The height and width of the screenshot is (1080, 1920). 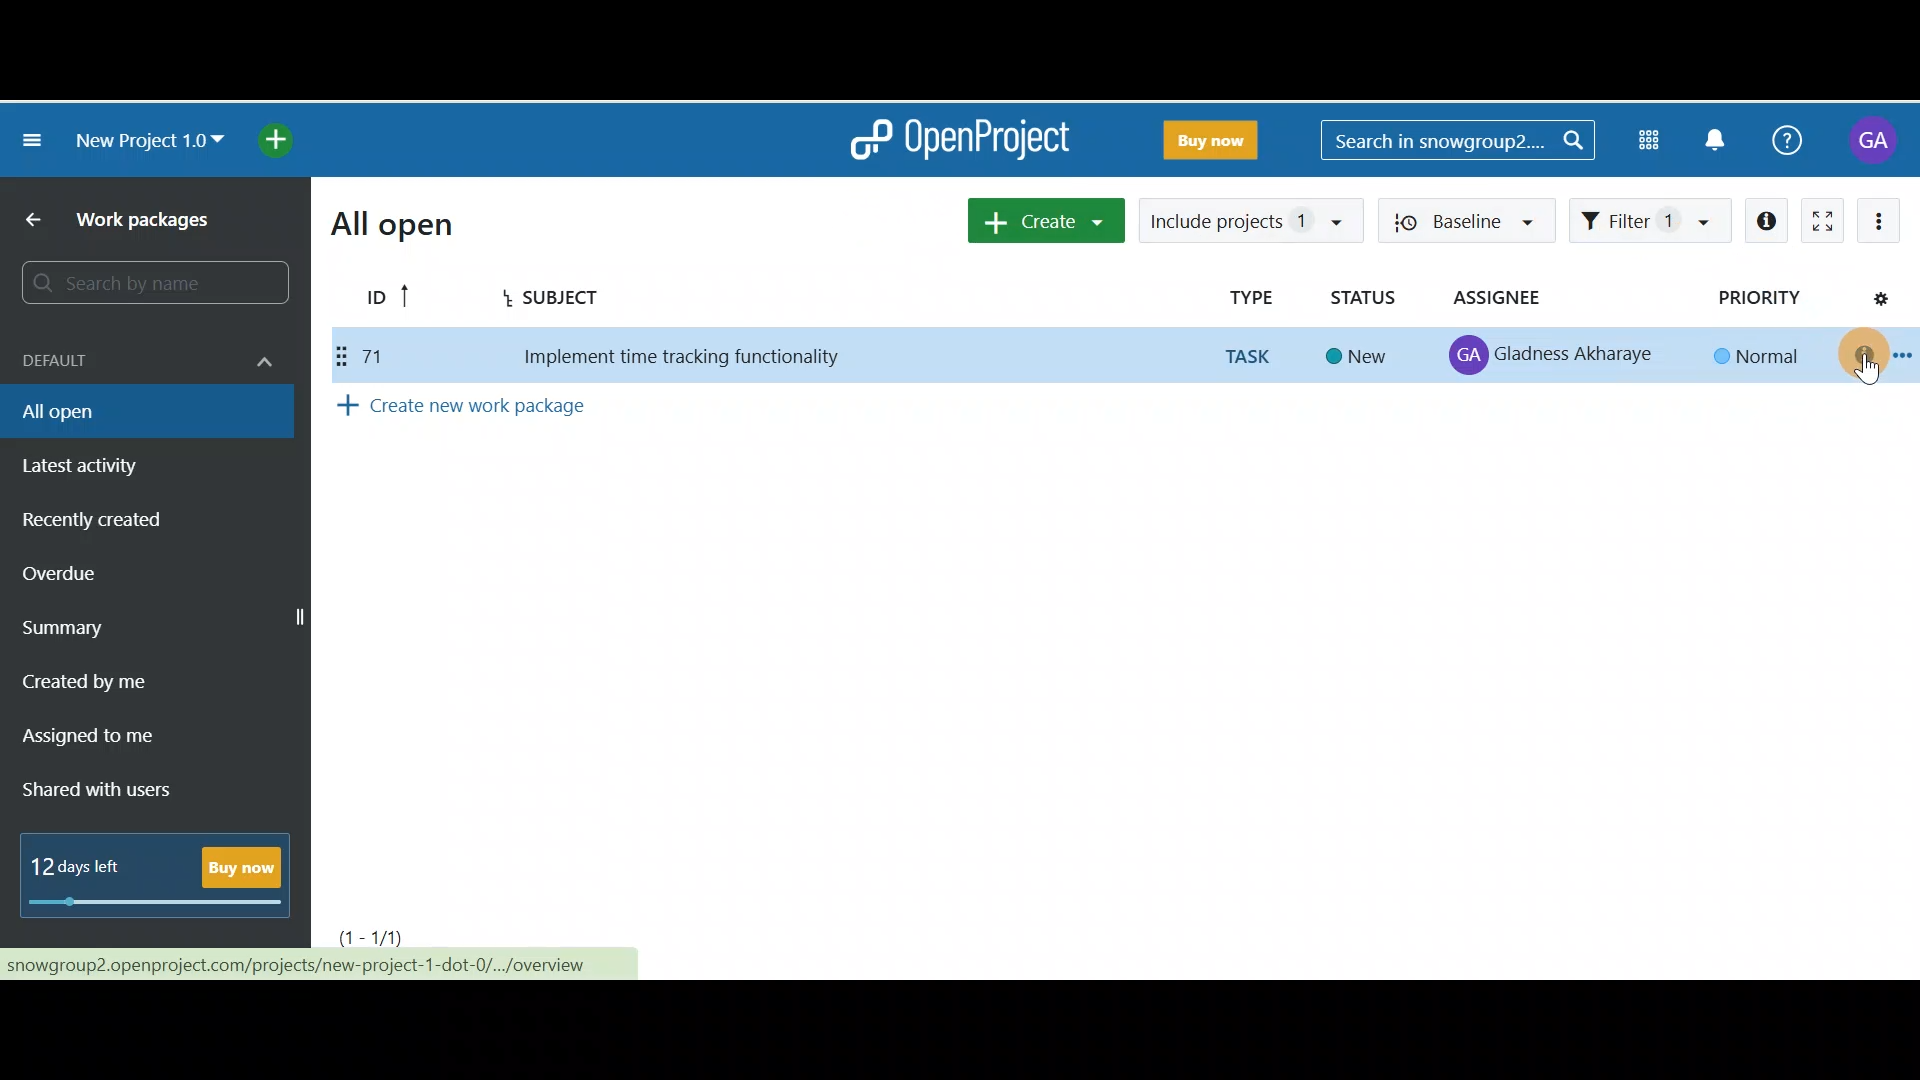 I want to click on nowgroup2.openproject.com/projects/new-project-1-dot-0/.../overview, so click(x=317, y=964).